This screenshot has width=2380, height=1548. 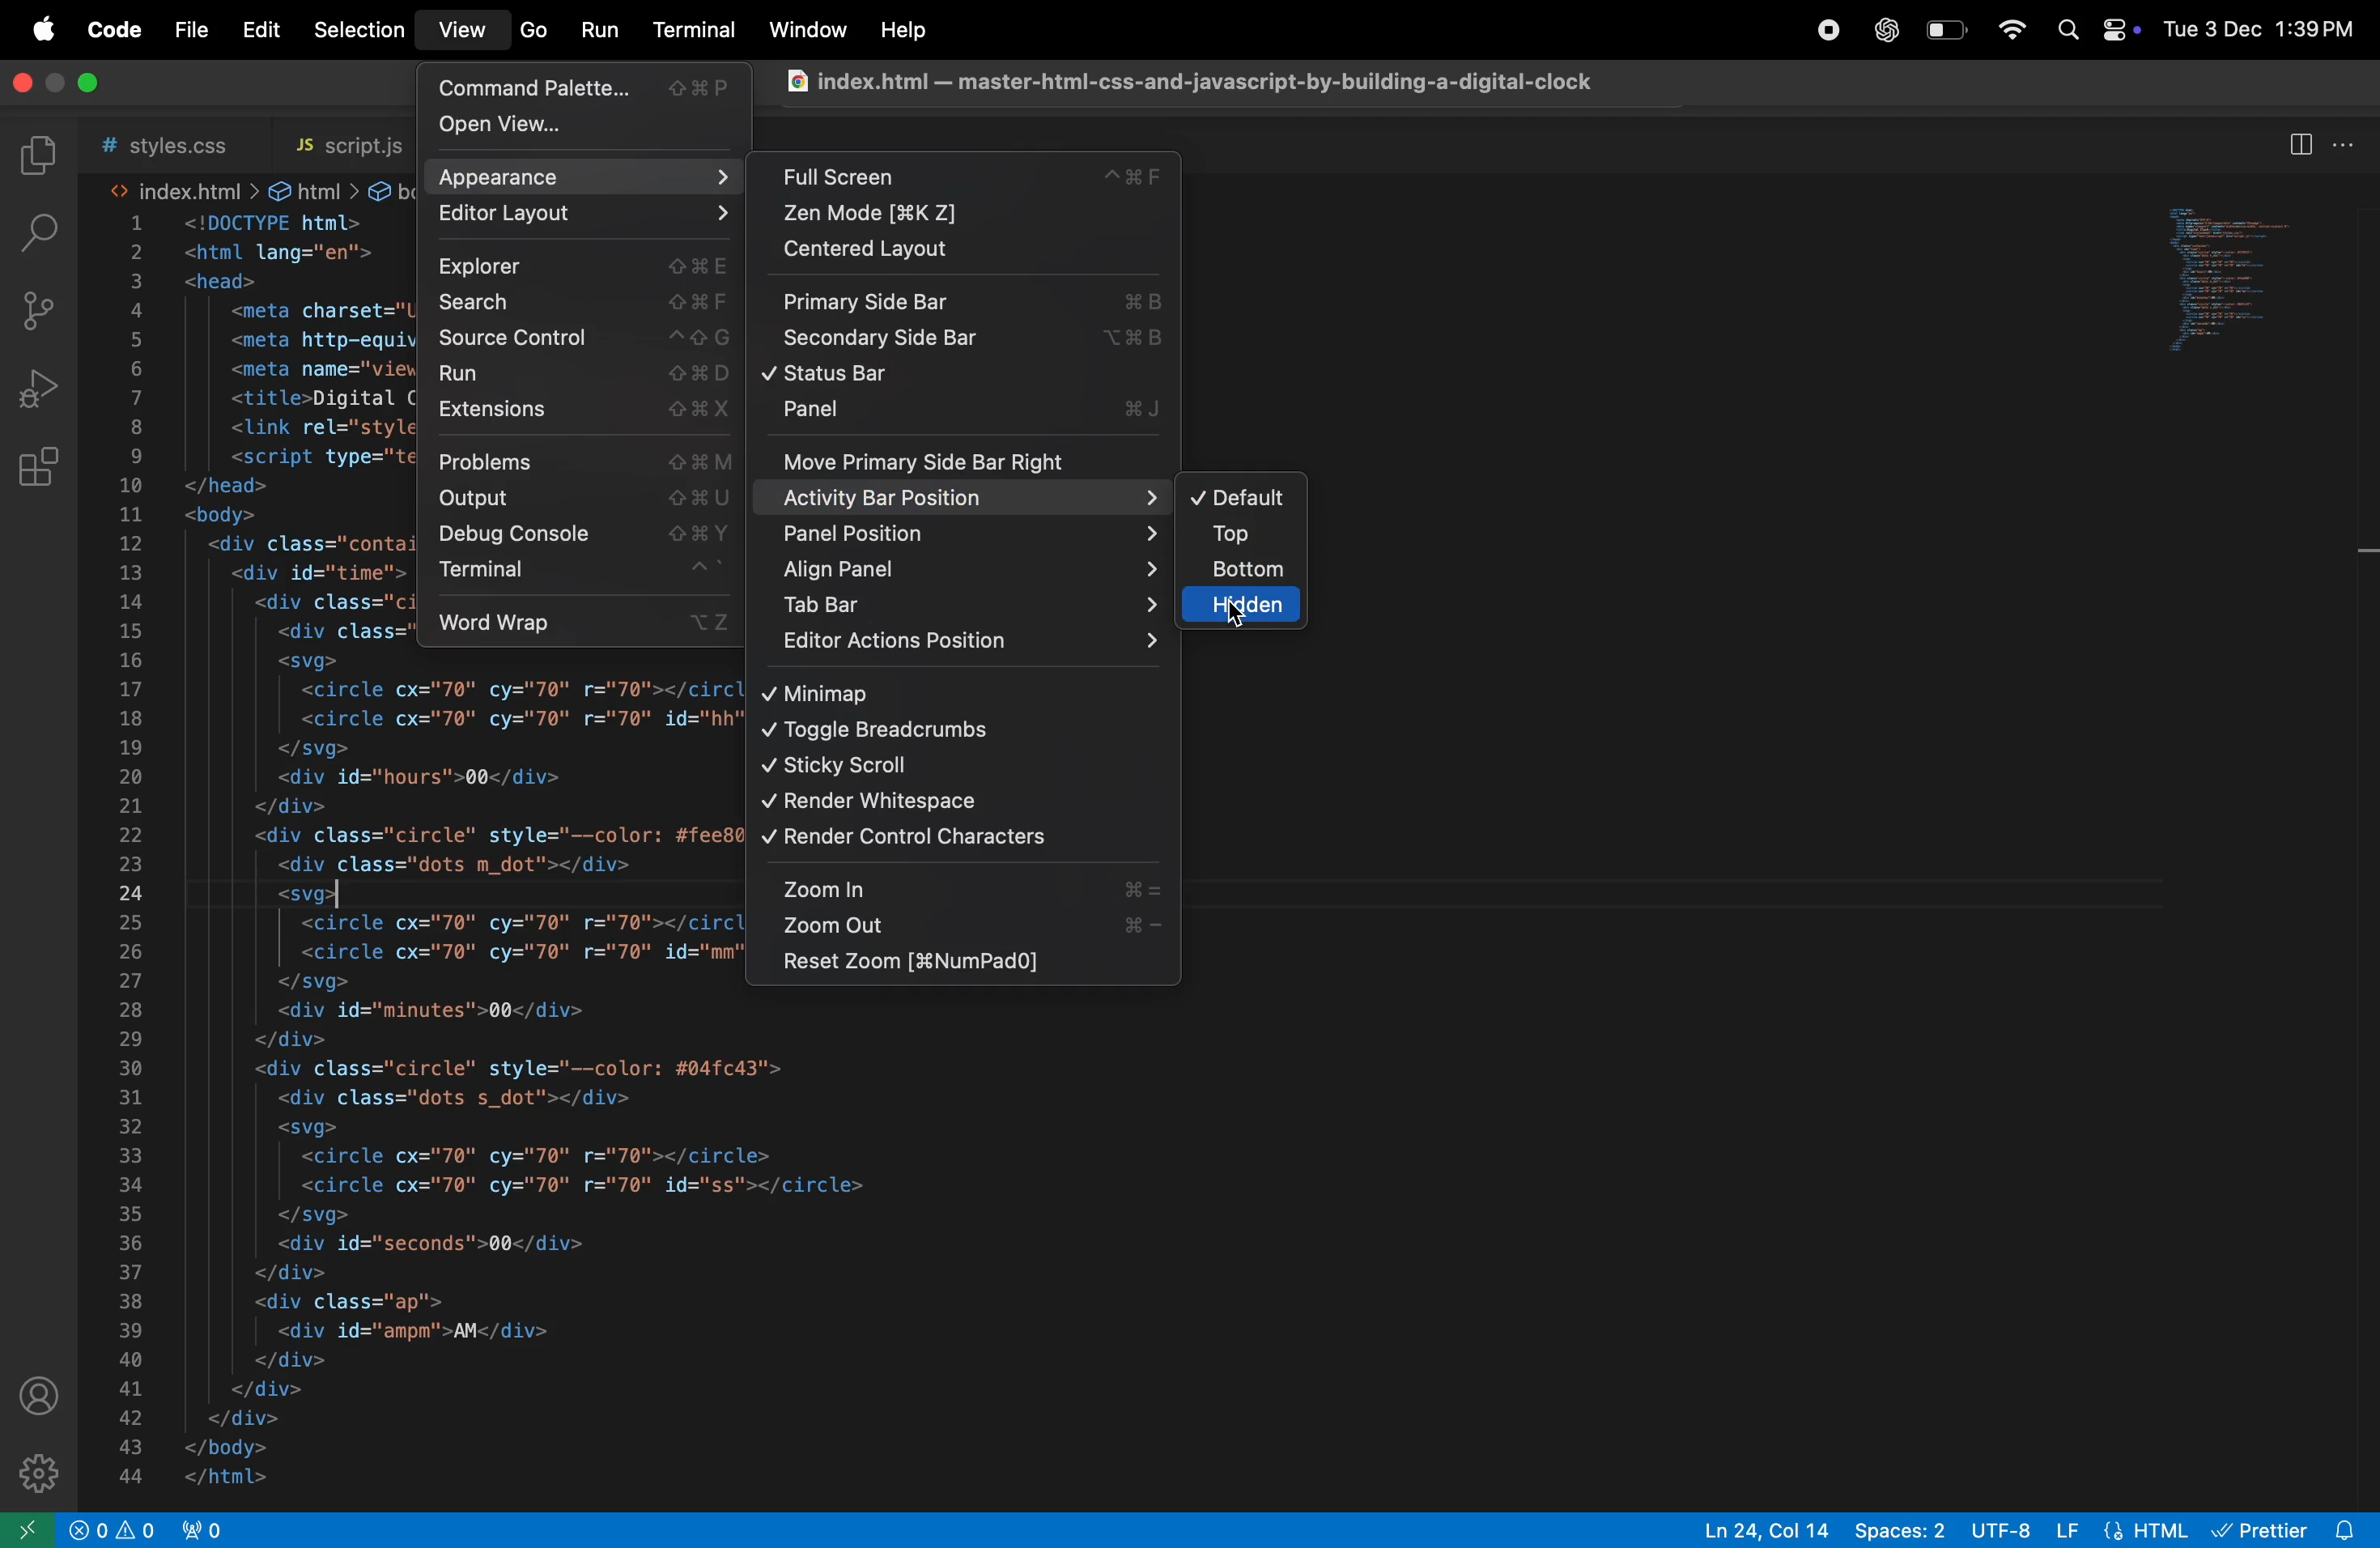 I want to click on wifi, so click(x=2003, y=28).